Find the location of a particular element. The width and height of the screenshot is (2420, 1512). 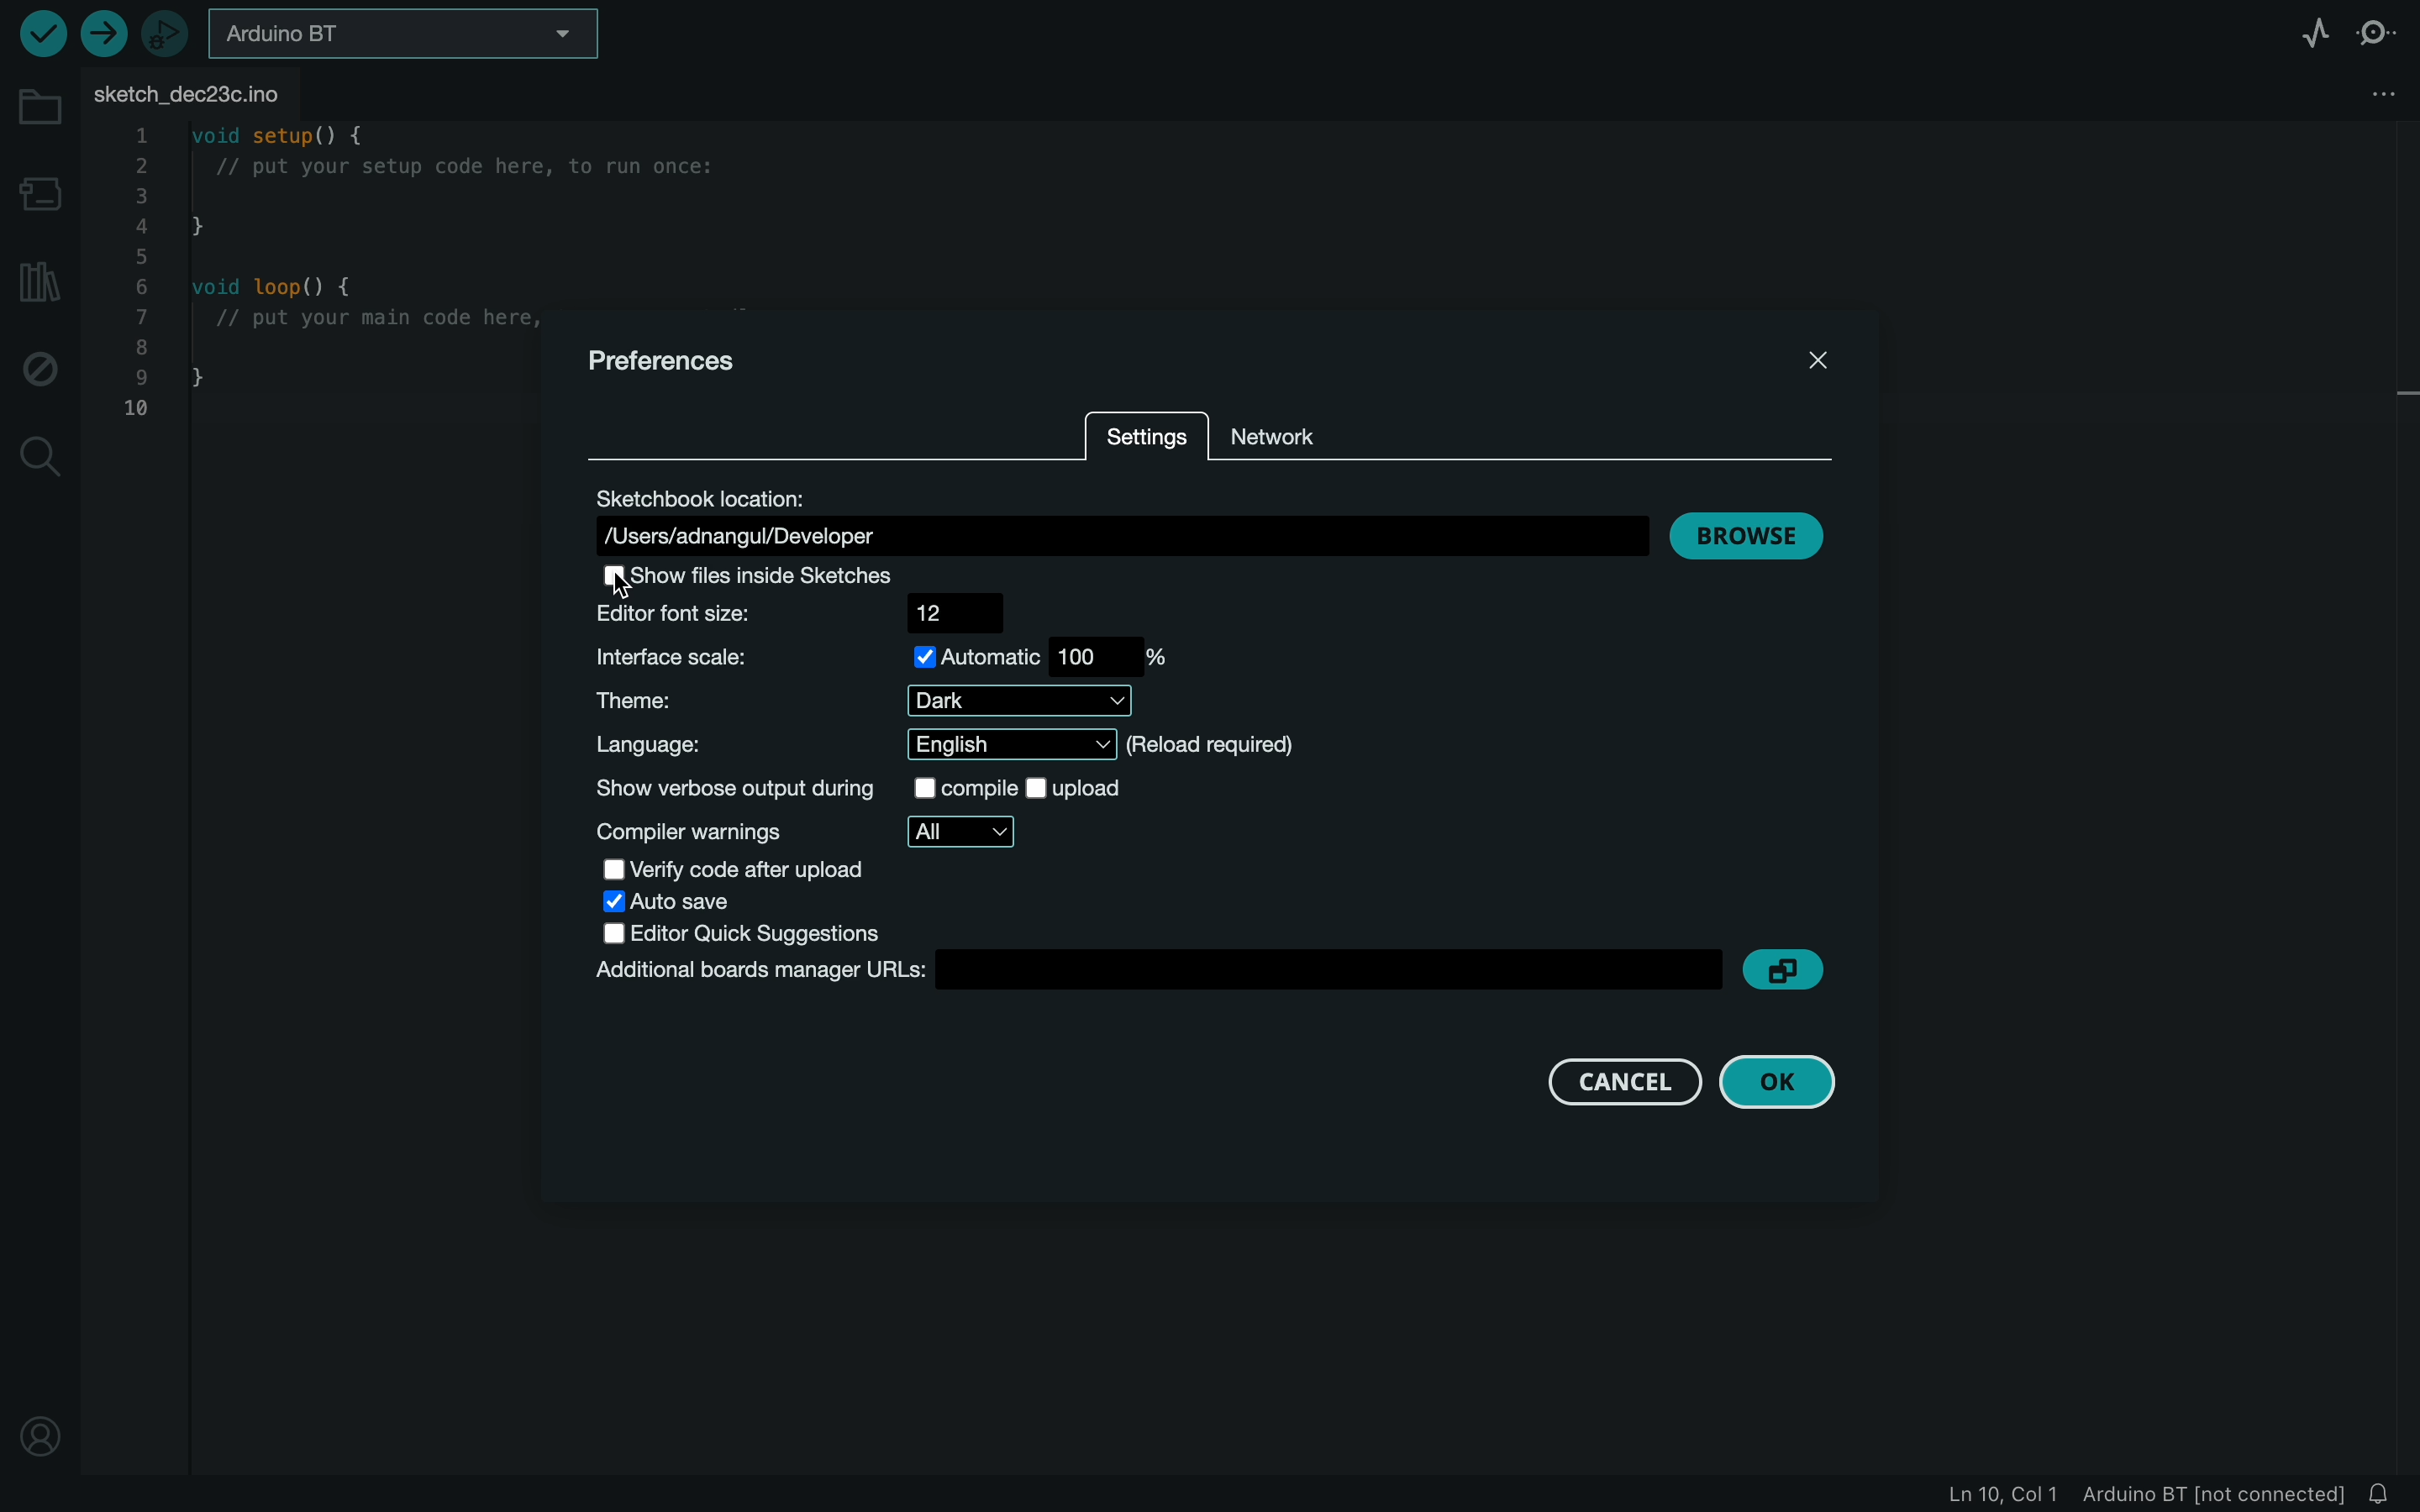

upload is located at coordinates (101, 33).